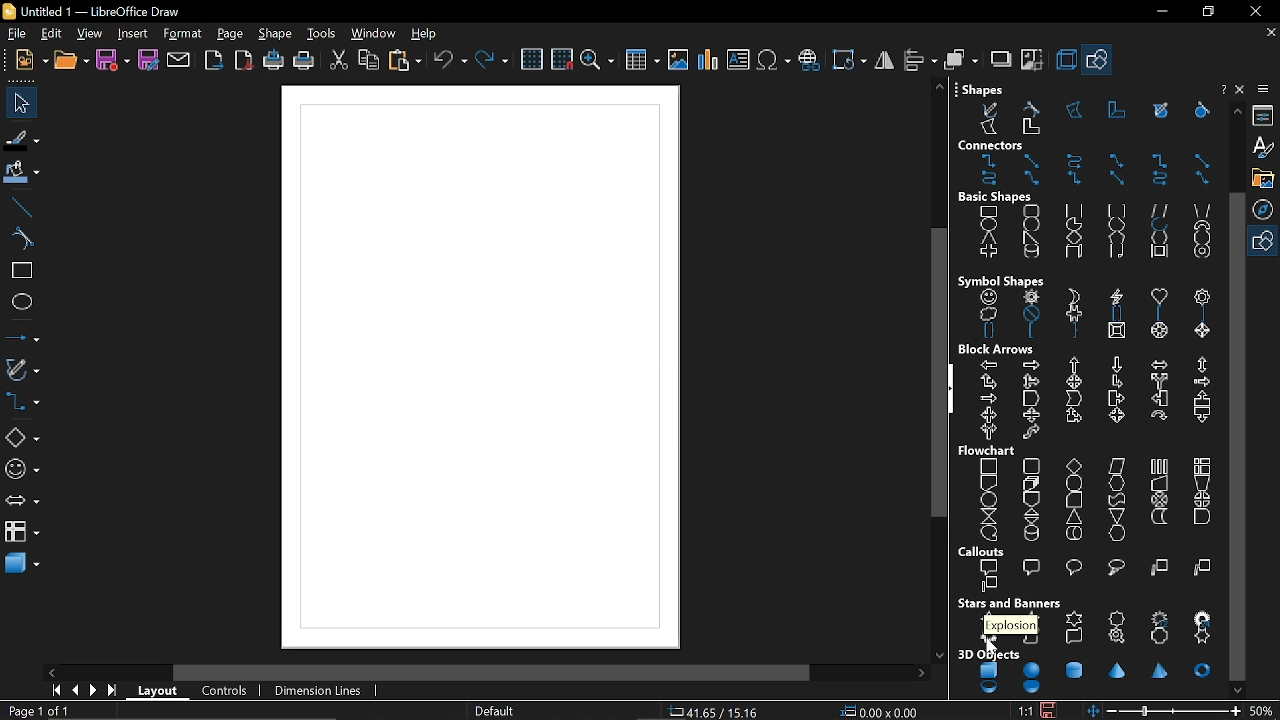  Describe the element at coordinates (1090, 392) in the screenshot. I see `block arrows` at that location.